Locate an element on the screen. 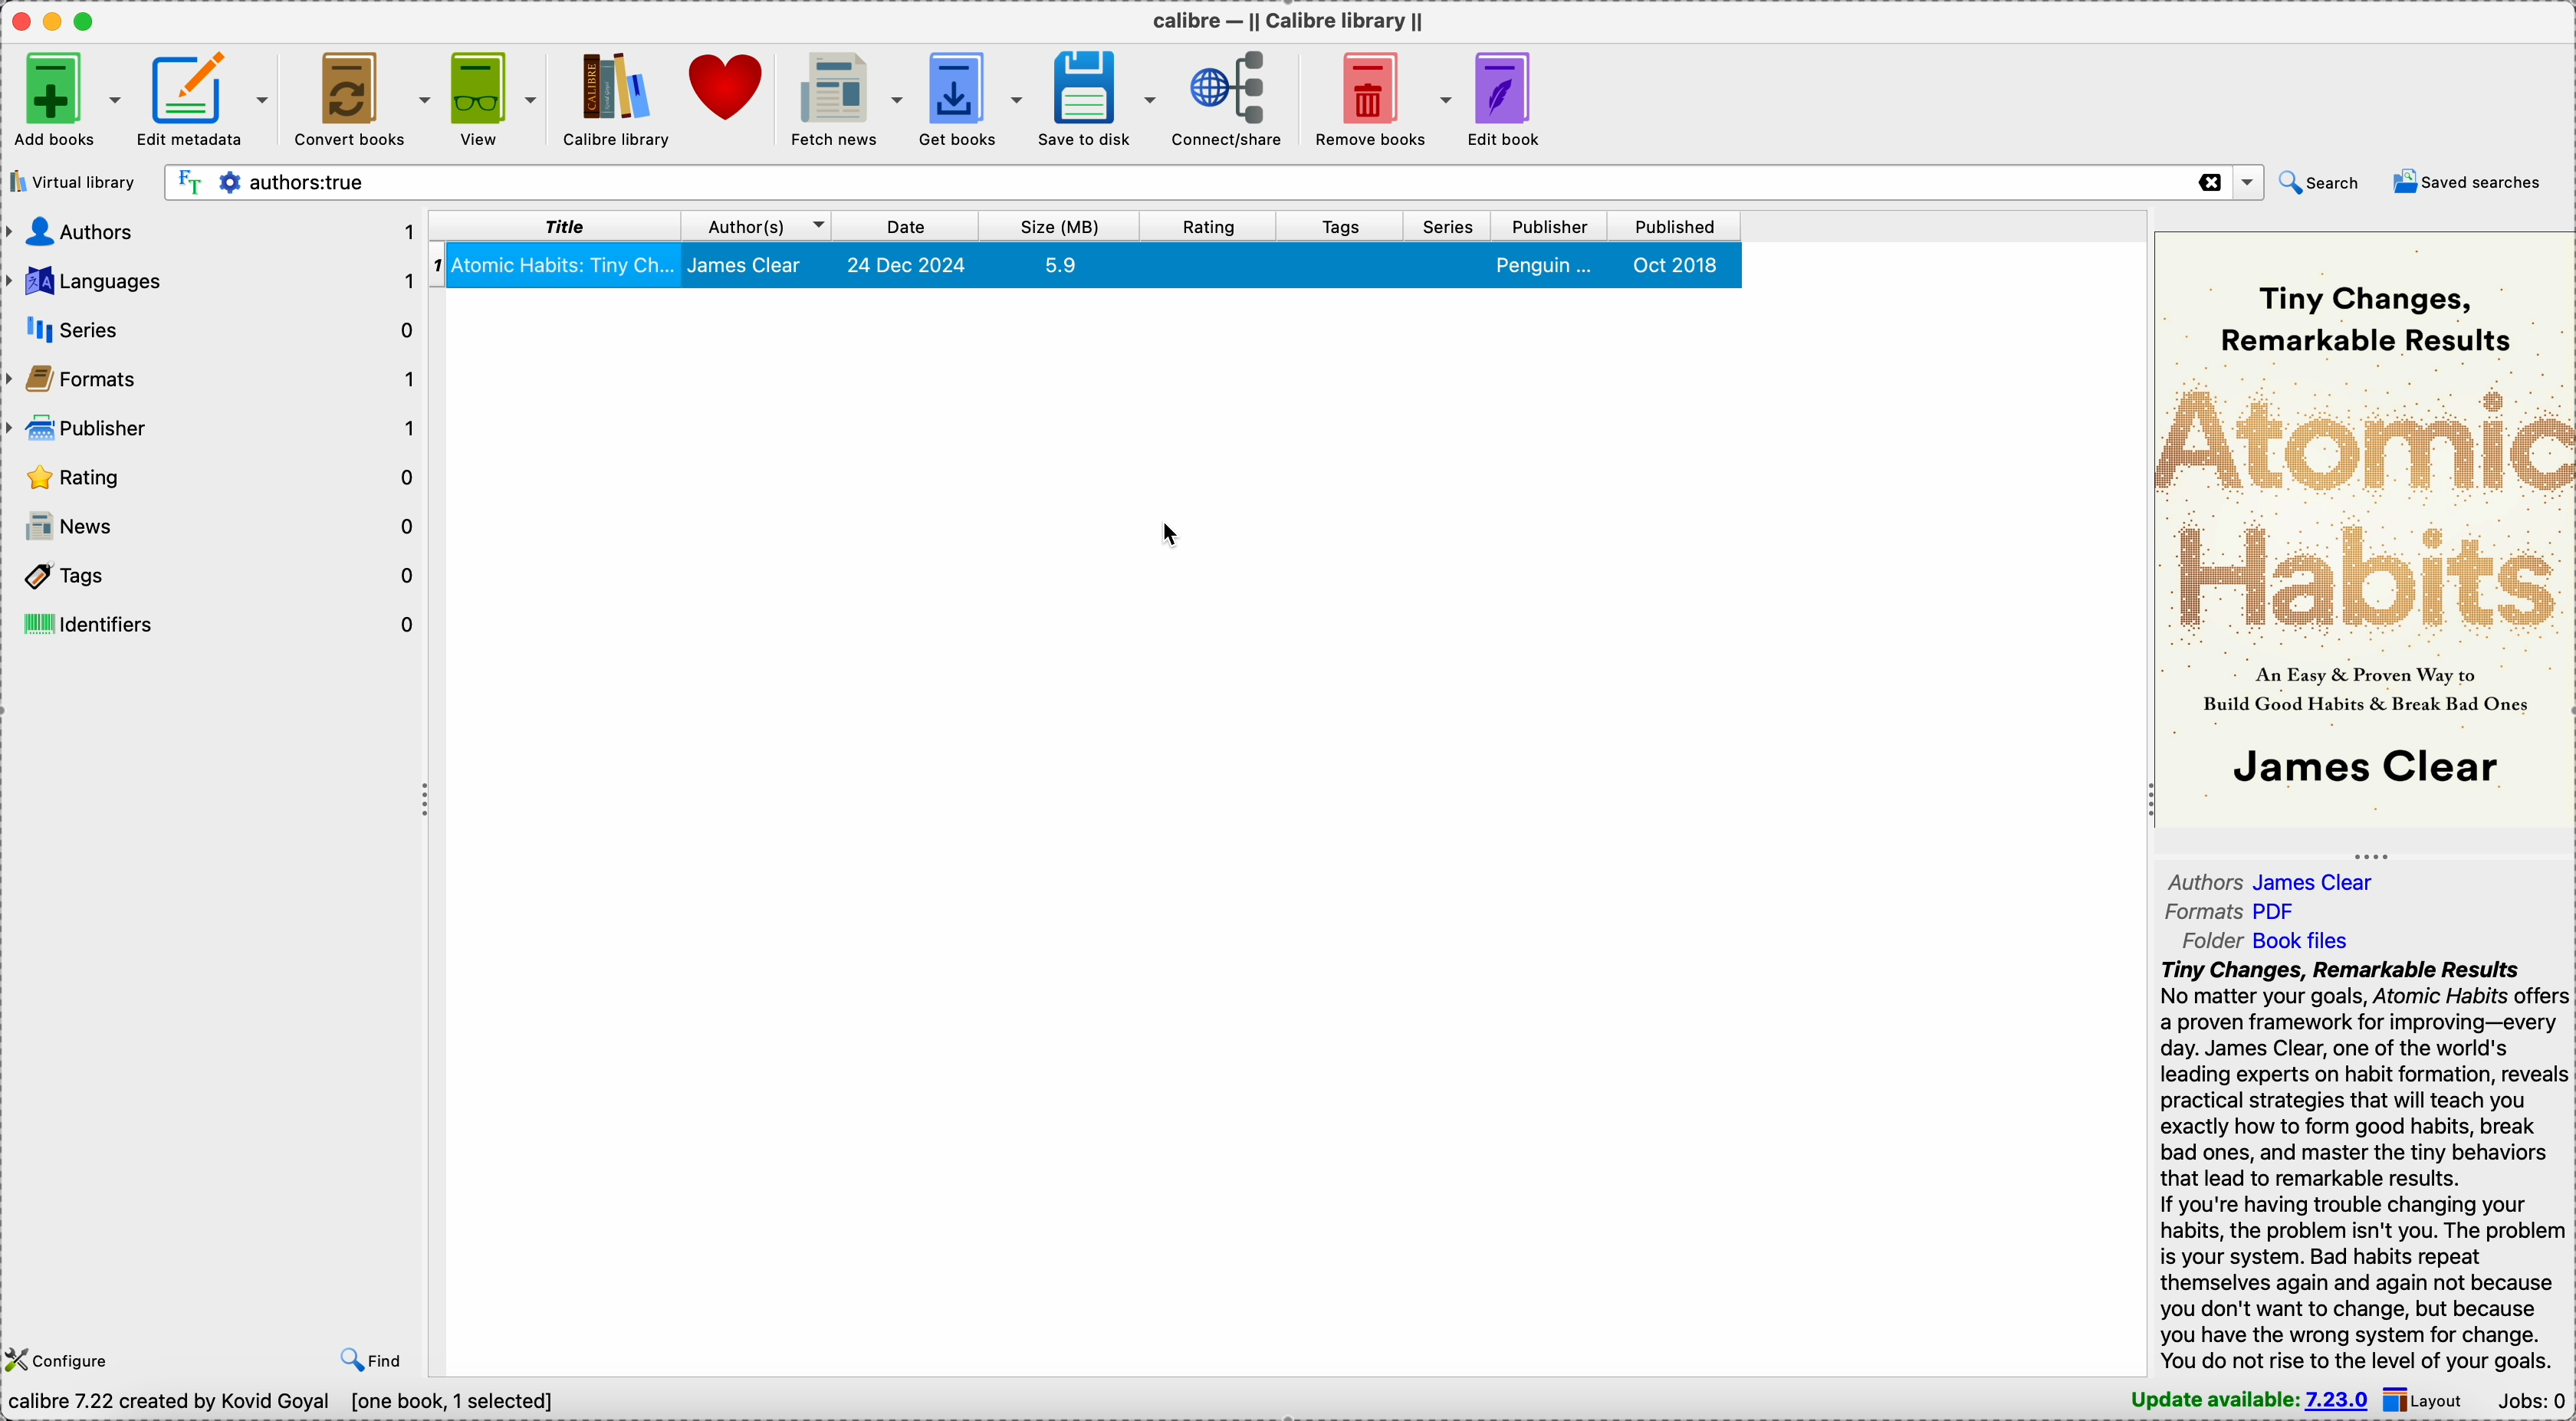 The height and width of the screenshot is (1421, 2576). Calibre library is located at coordinates (607, 101).